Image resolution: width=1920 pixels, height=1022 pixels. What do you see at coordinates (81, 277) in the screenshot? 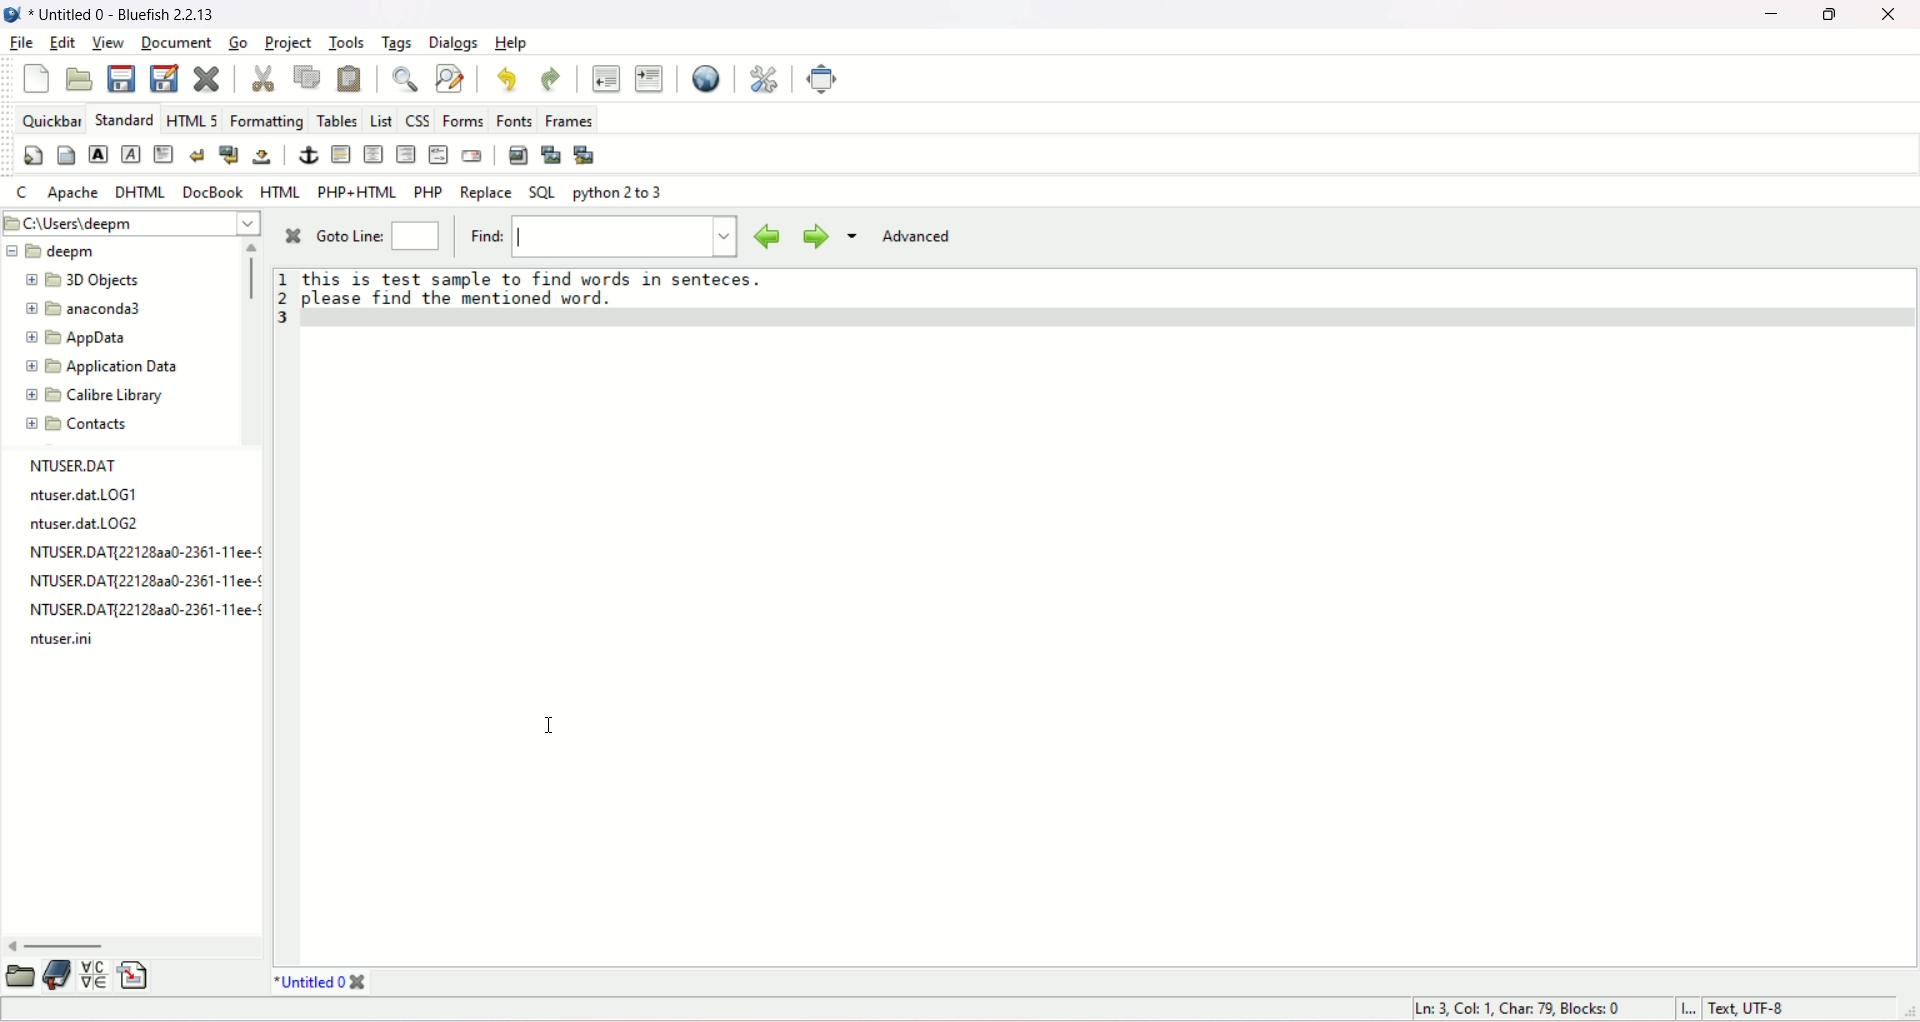
I see `3D objects` at bounding box center [81, 277].